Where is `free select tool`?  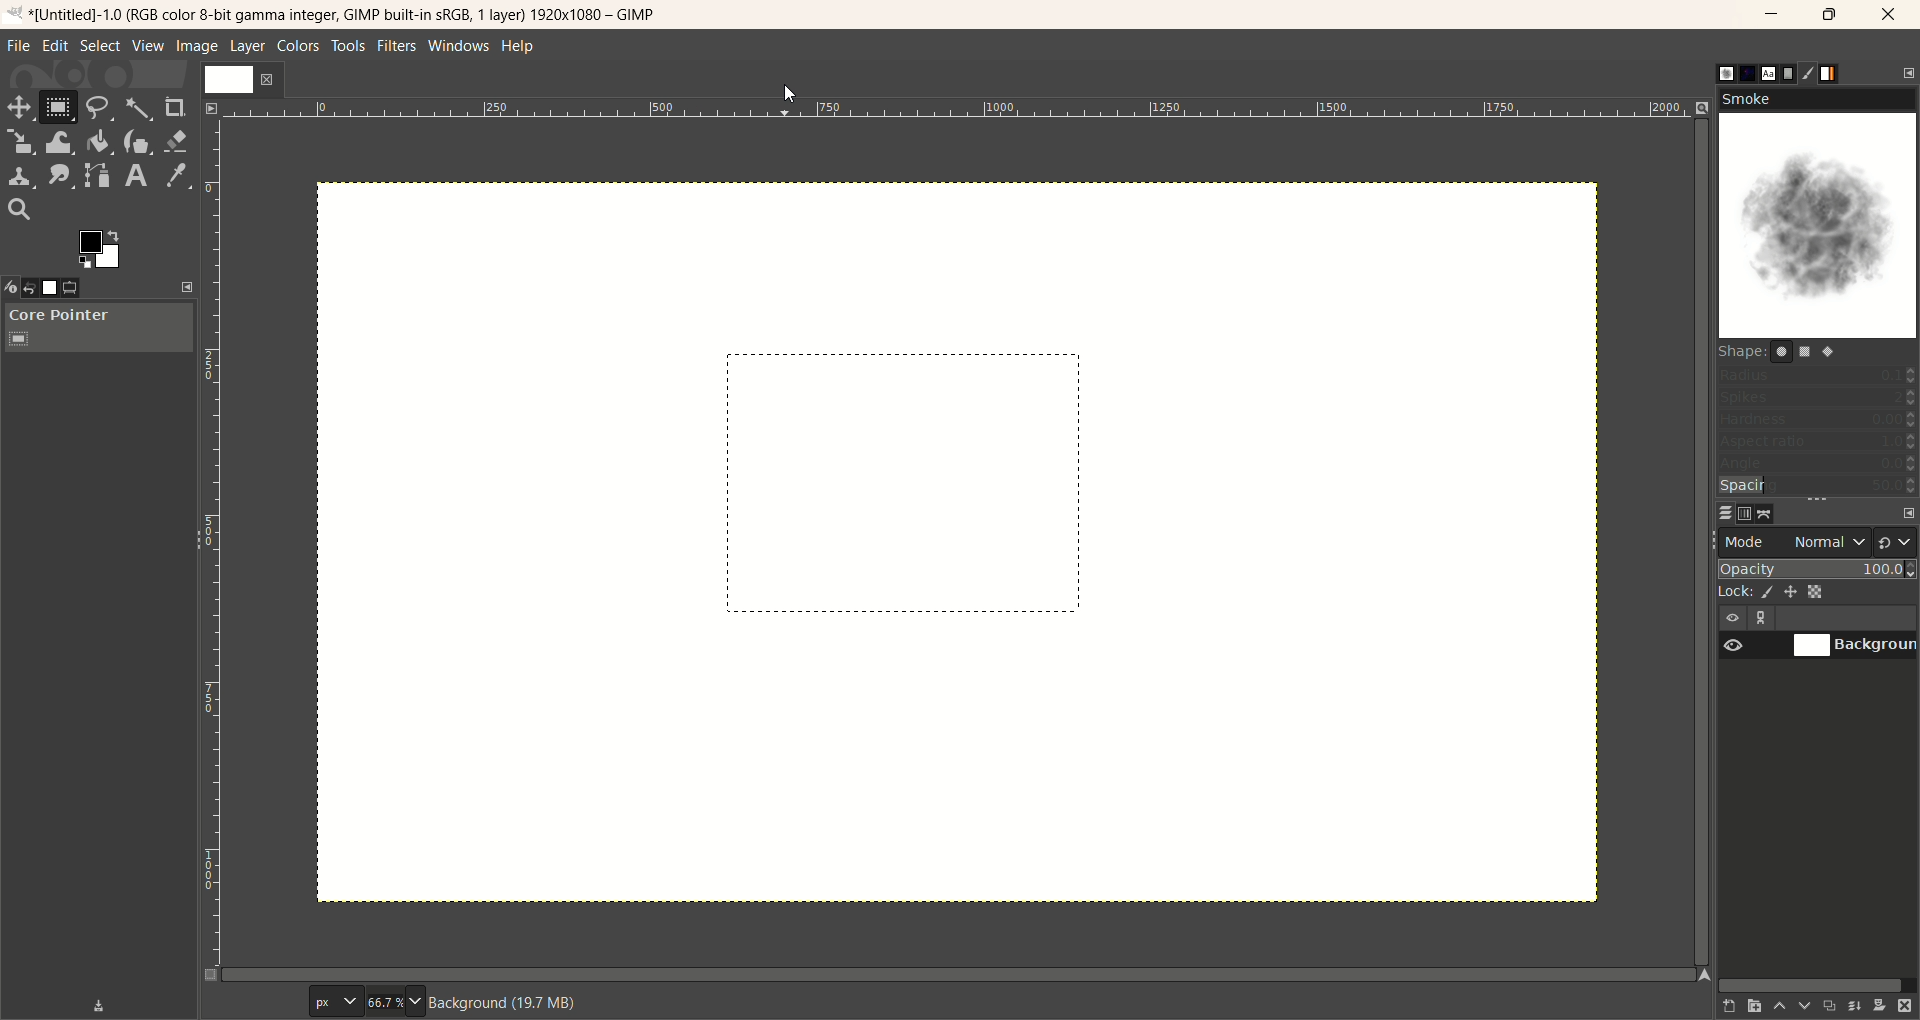
free select tool is located at coordinates (100, 109).